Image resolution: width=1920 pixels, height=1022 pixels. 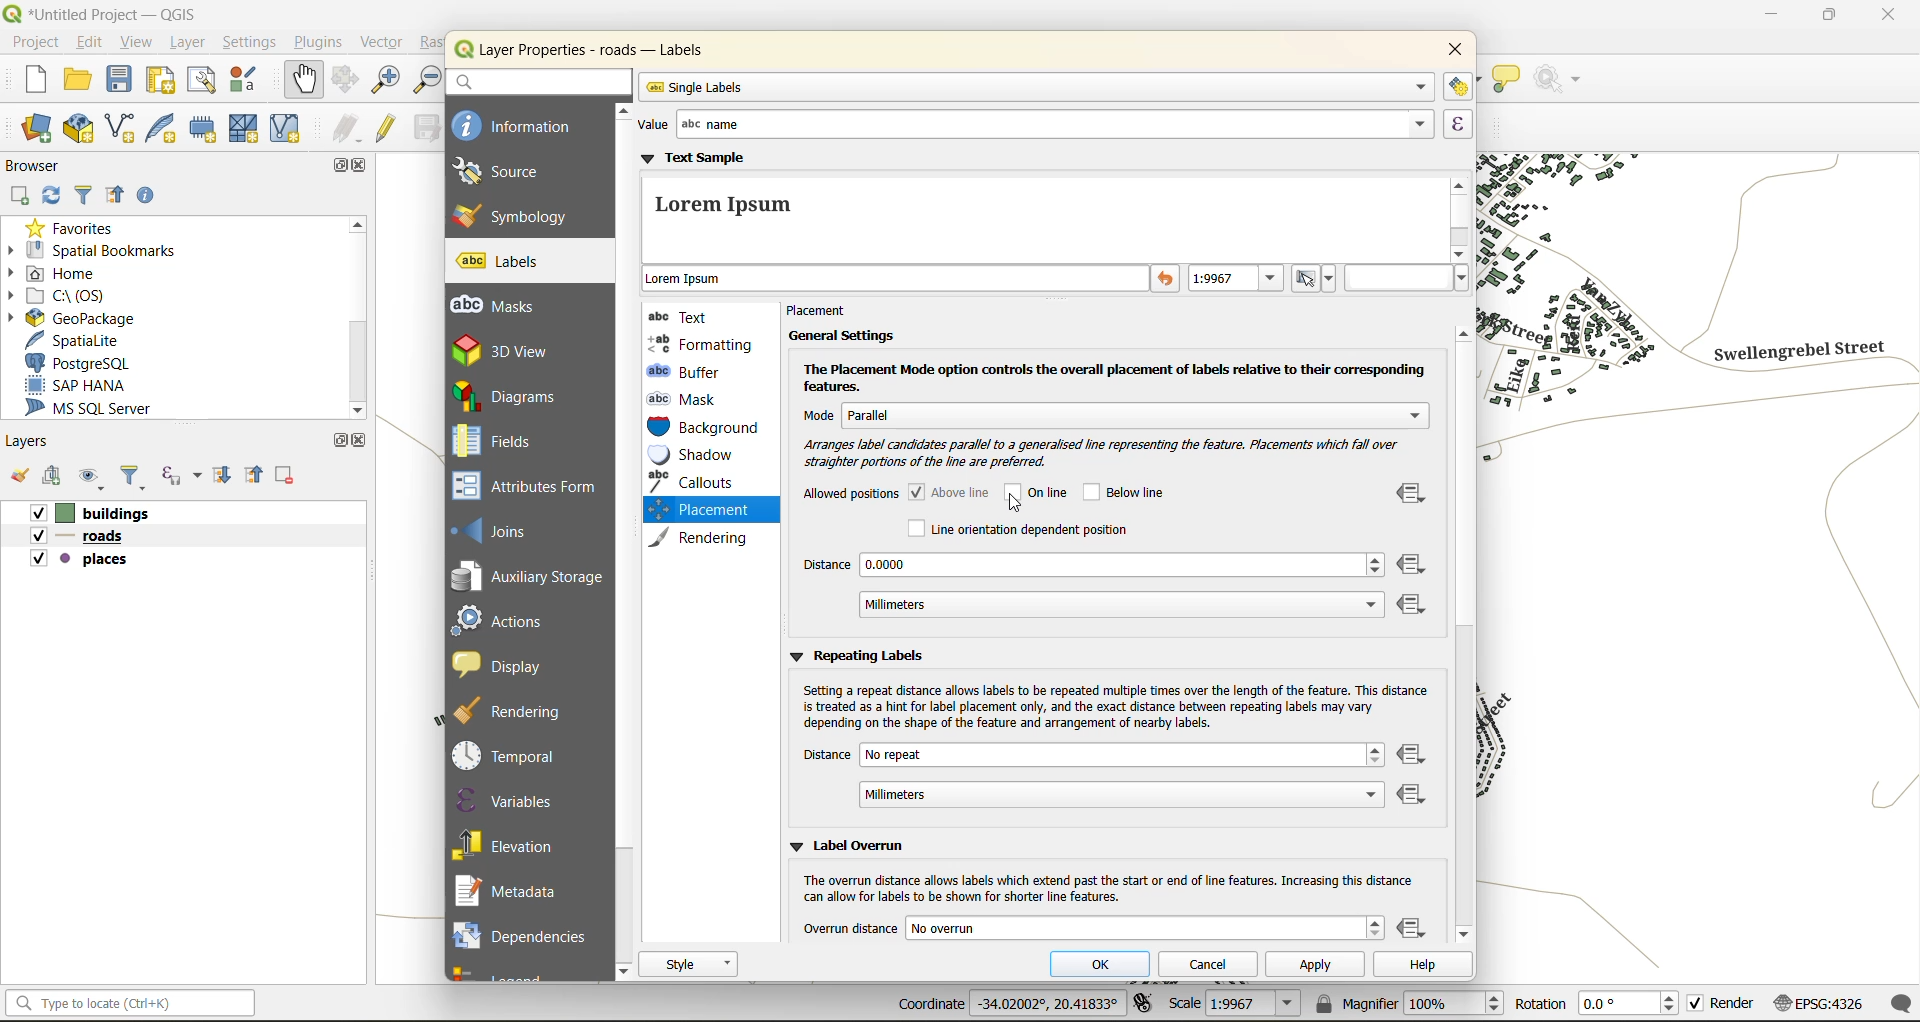 What do you see at coordinates (109, 253) in the screenshot?
I see `spatial bookmarks` at bounding box center [109, 253].